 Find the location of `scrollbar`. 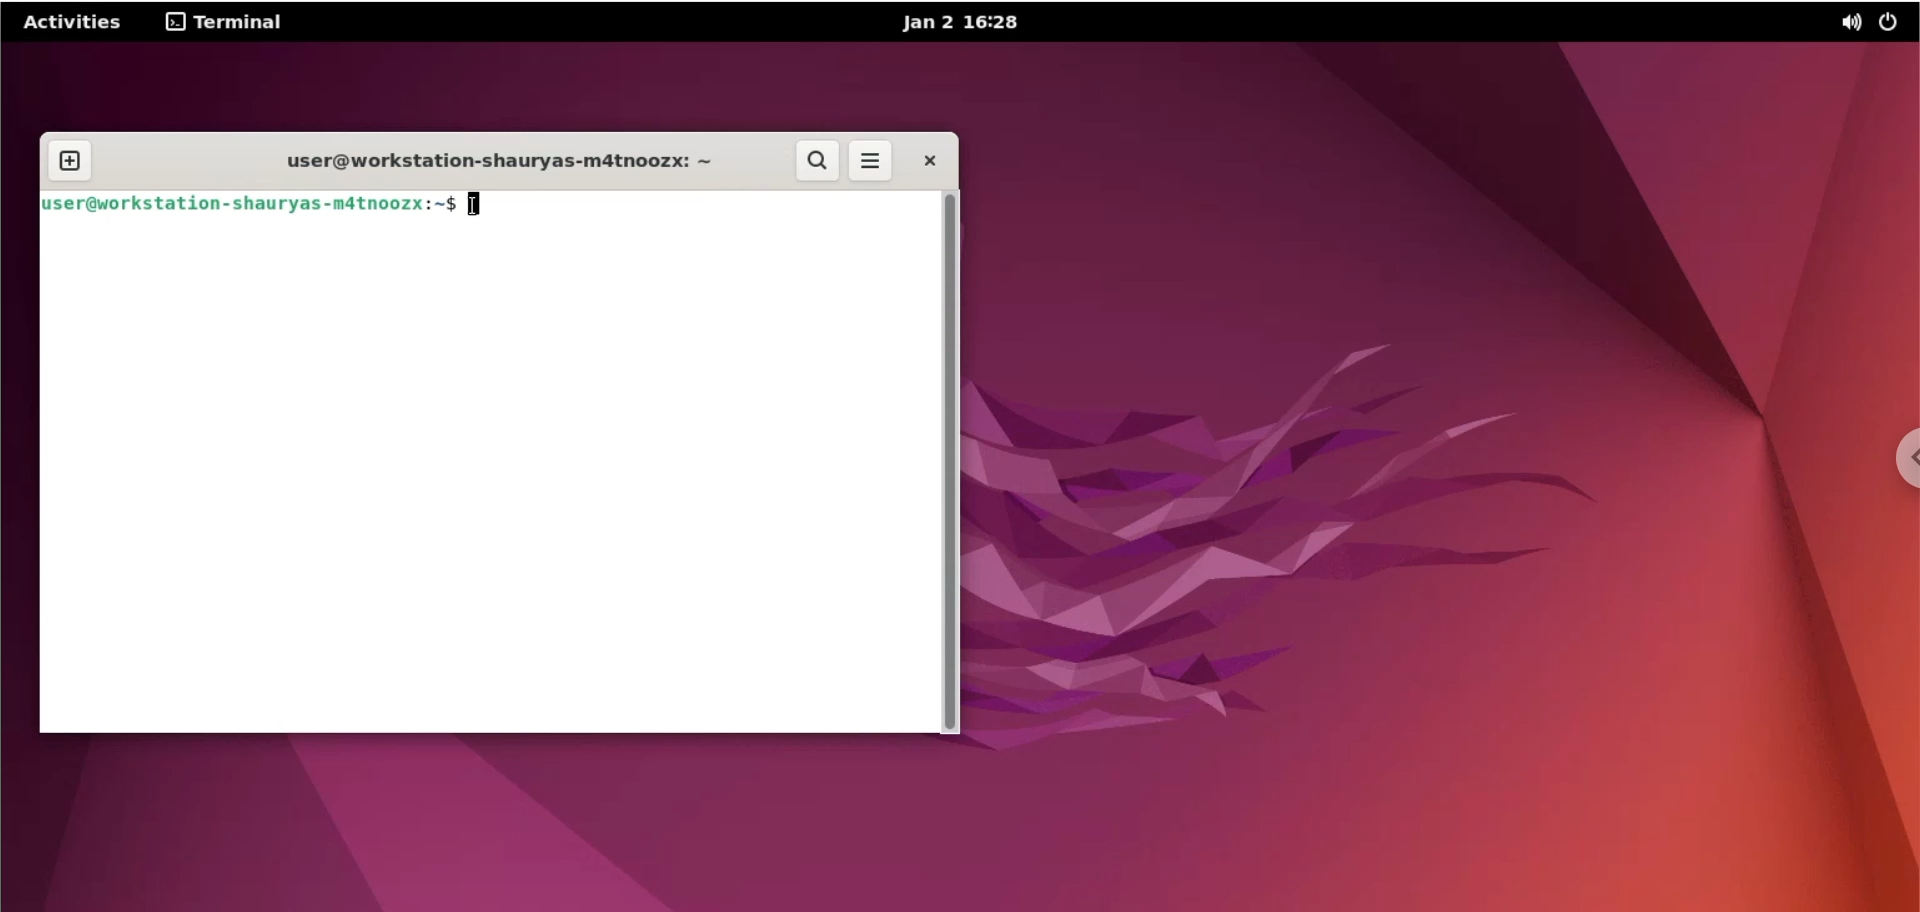

scrollbar is located at coordinates (951, 464).